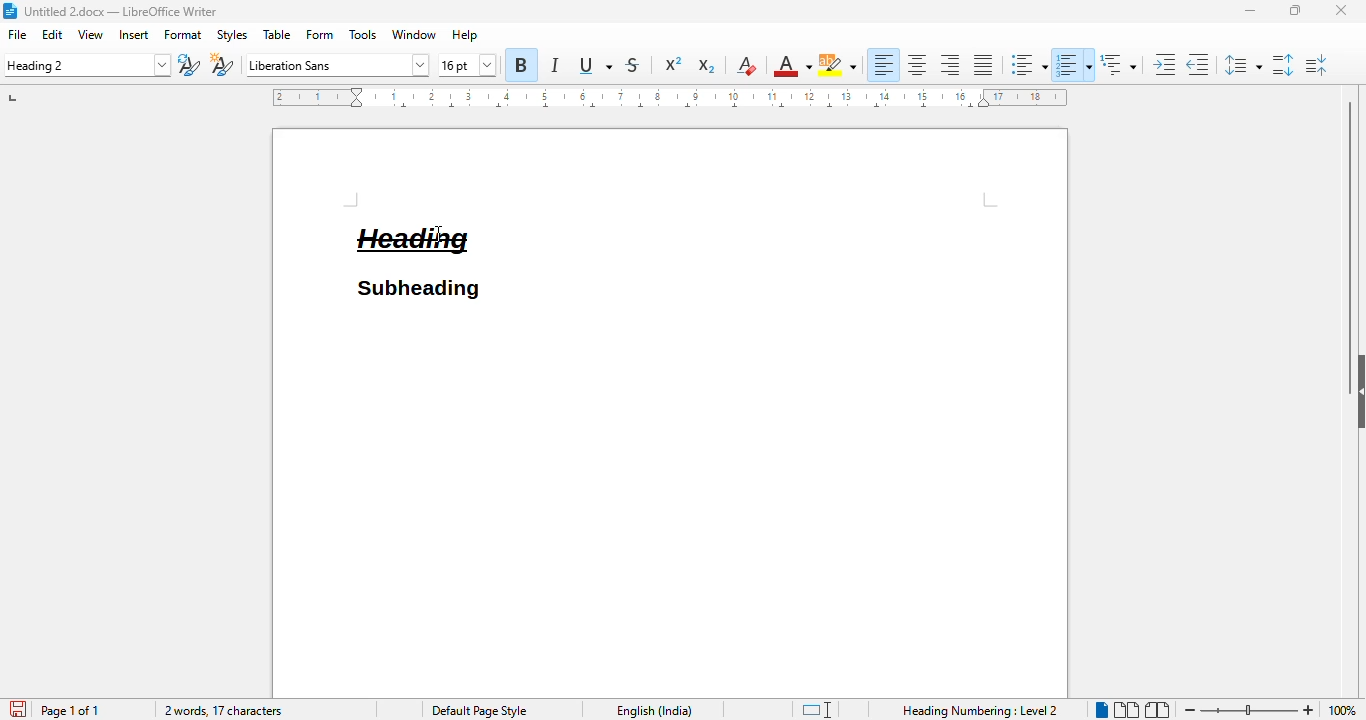 Image resolution: width=1366 pixels, height=720 pixels. Describe the element at coordinates (321, 35) in the screenshot. I see `form` at that location.